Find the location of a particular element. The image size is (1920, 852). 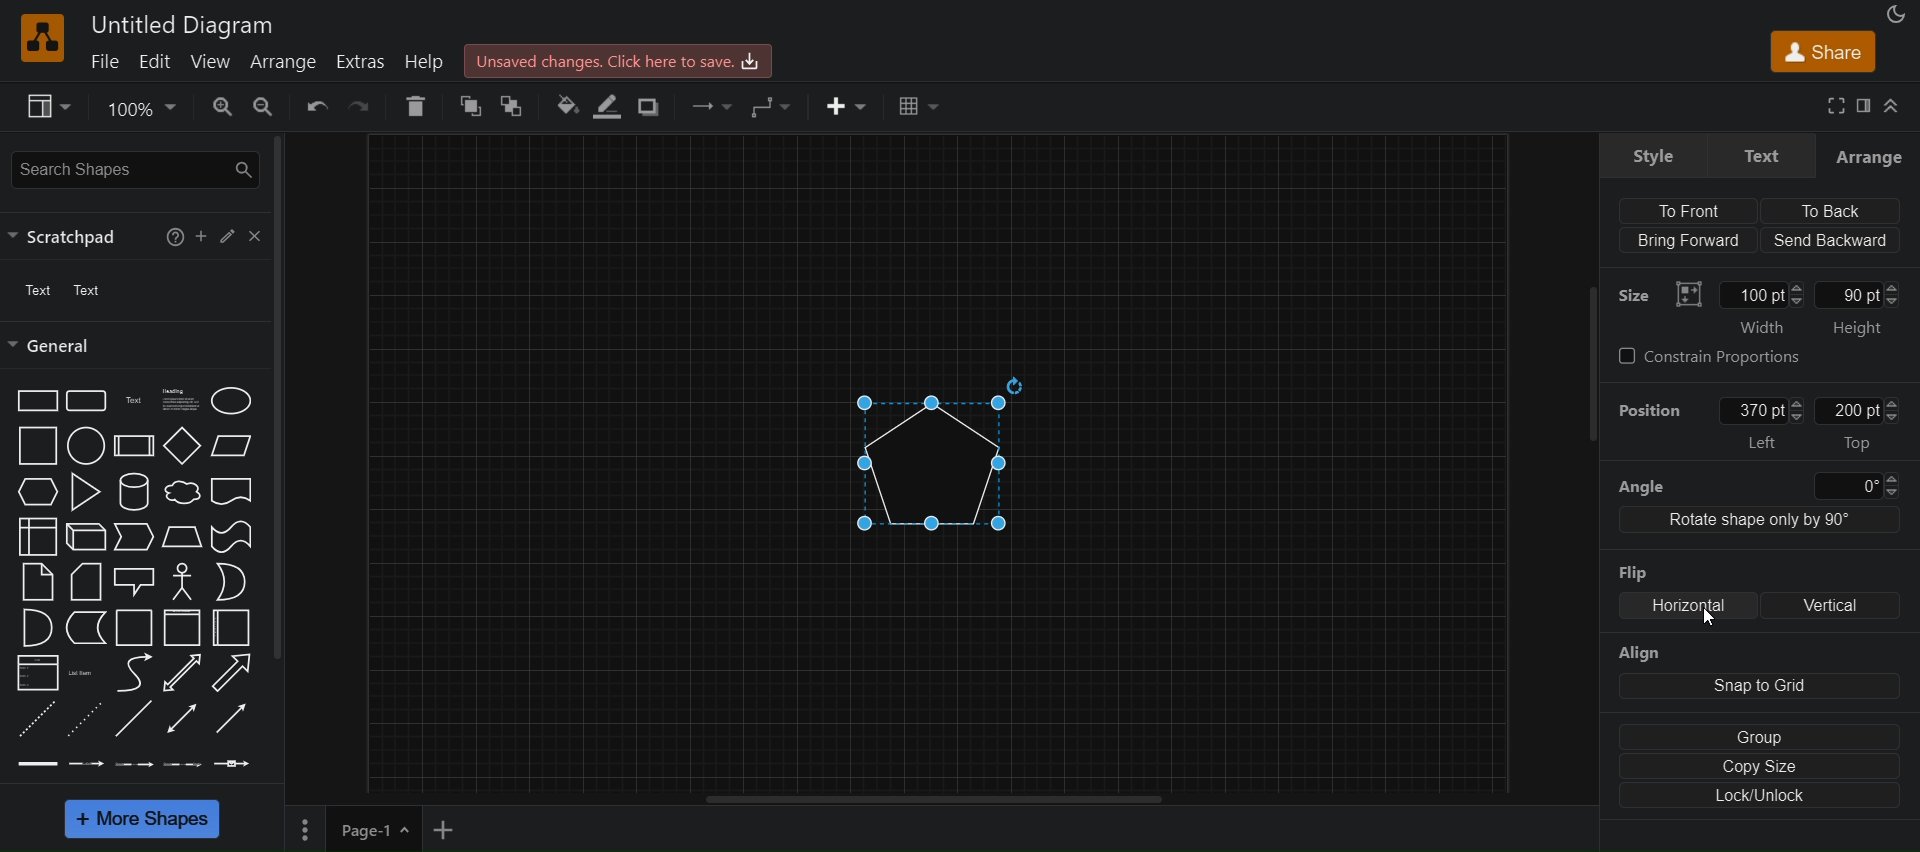

Link is located at coordinates (38, 764).